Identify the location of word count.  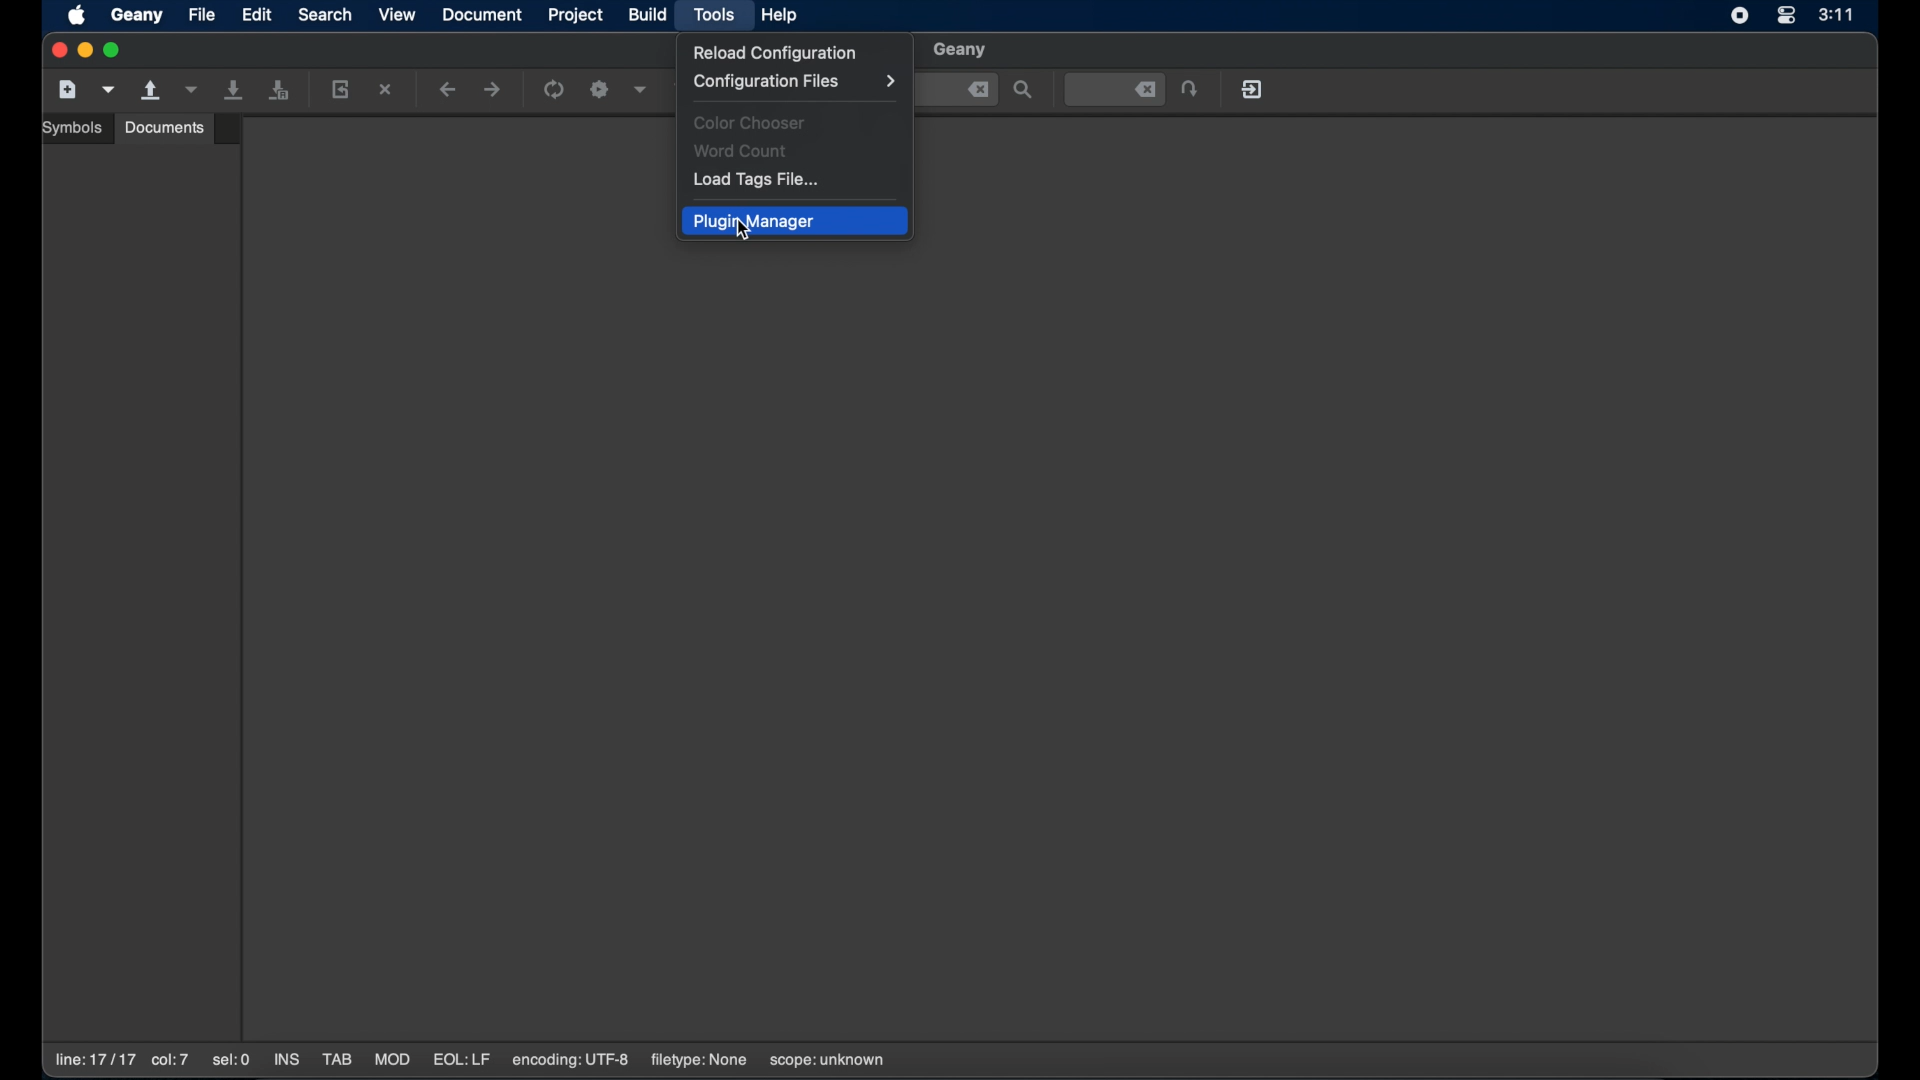
(743, 152).